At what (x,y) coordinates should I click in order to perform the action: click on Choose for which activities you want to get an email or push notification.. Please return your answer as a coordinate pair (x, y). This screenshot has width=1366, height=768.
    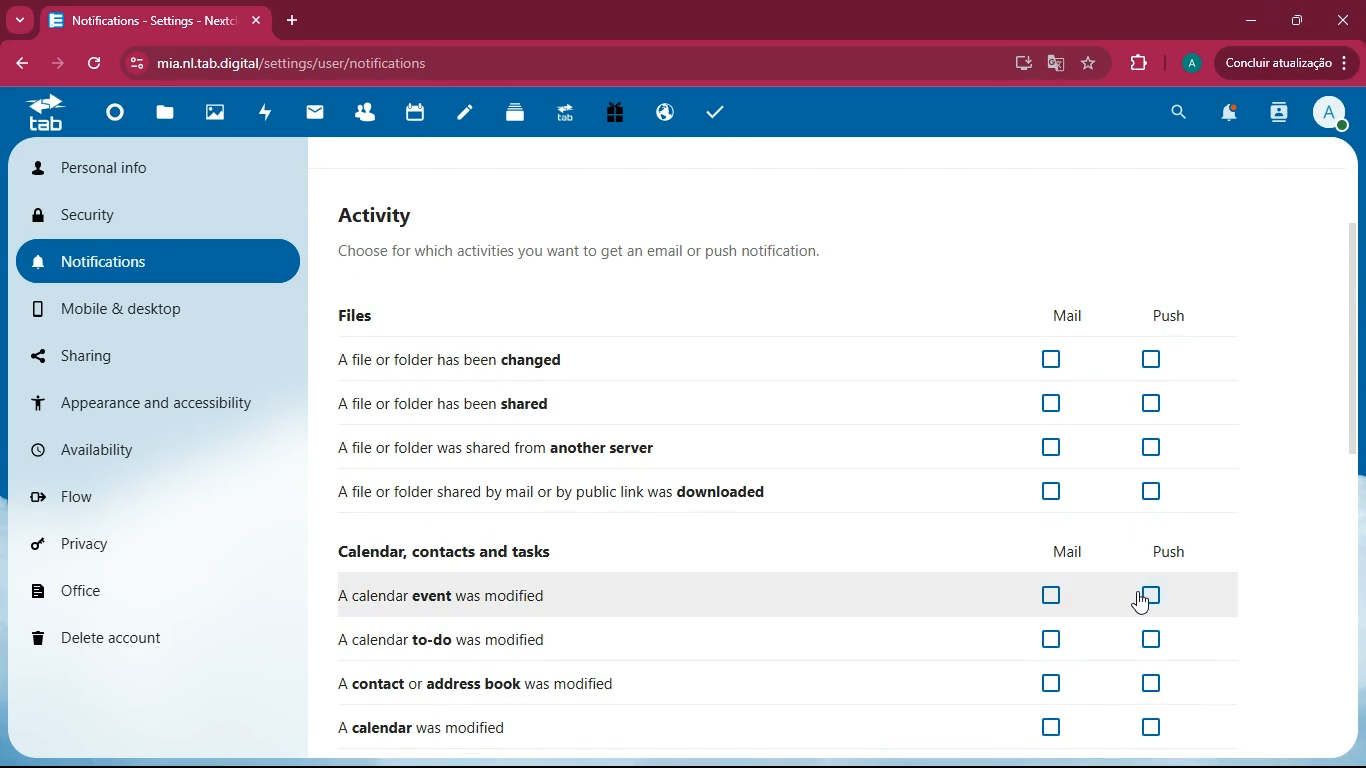
    Looking at the image, I should click on (575, 255).